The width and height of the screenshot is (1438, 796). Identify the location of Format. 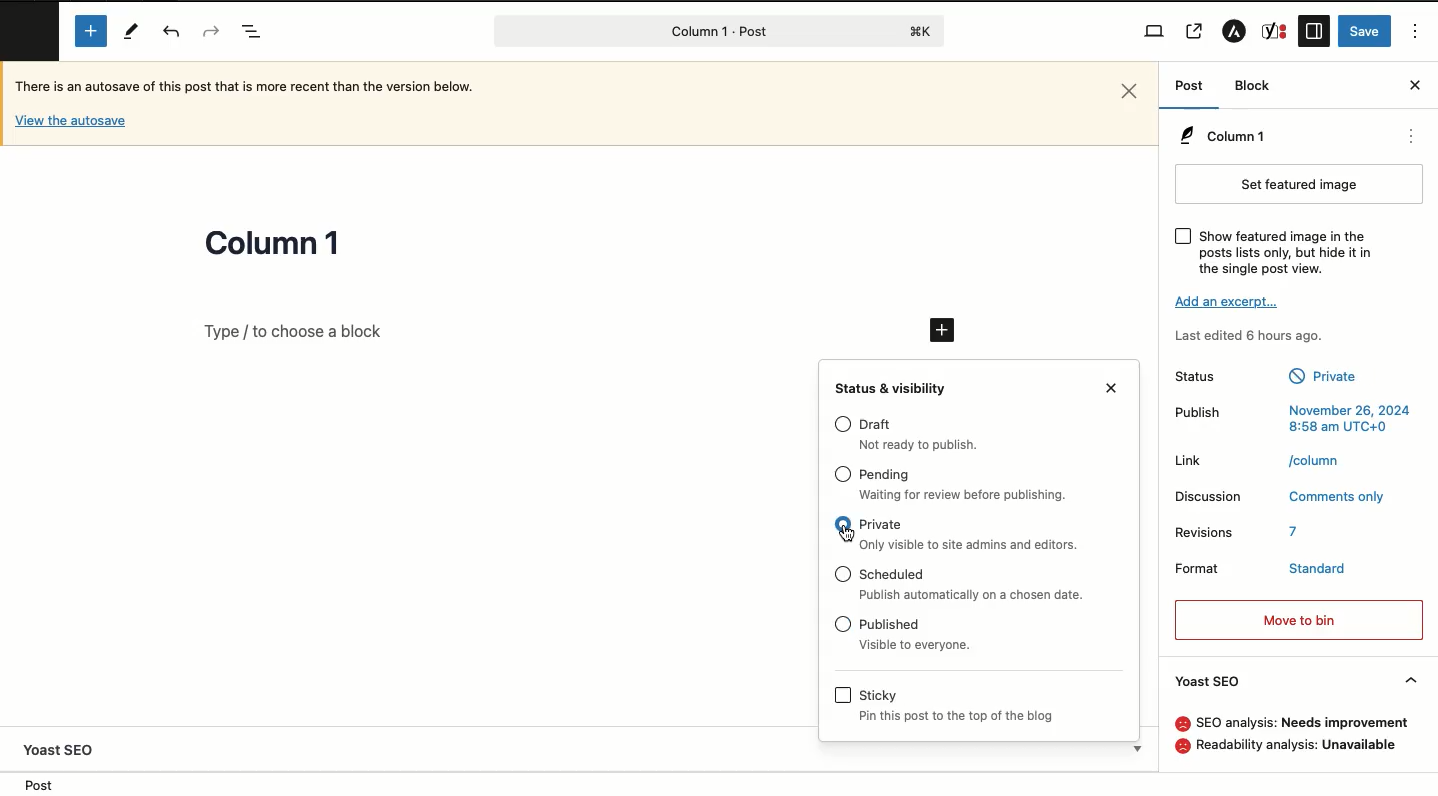
(1198, 567).